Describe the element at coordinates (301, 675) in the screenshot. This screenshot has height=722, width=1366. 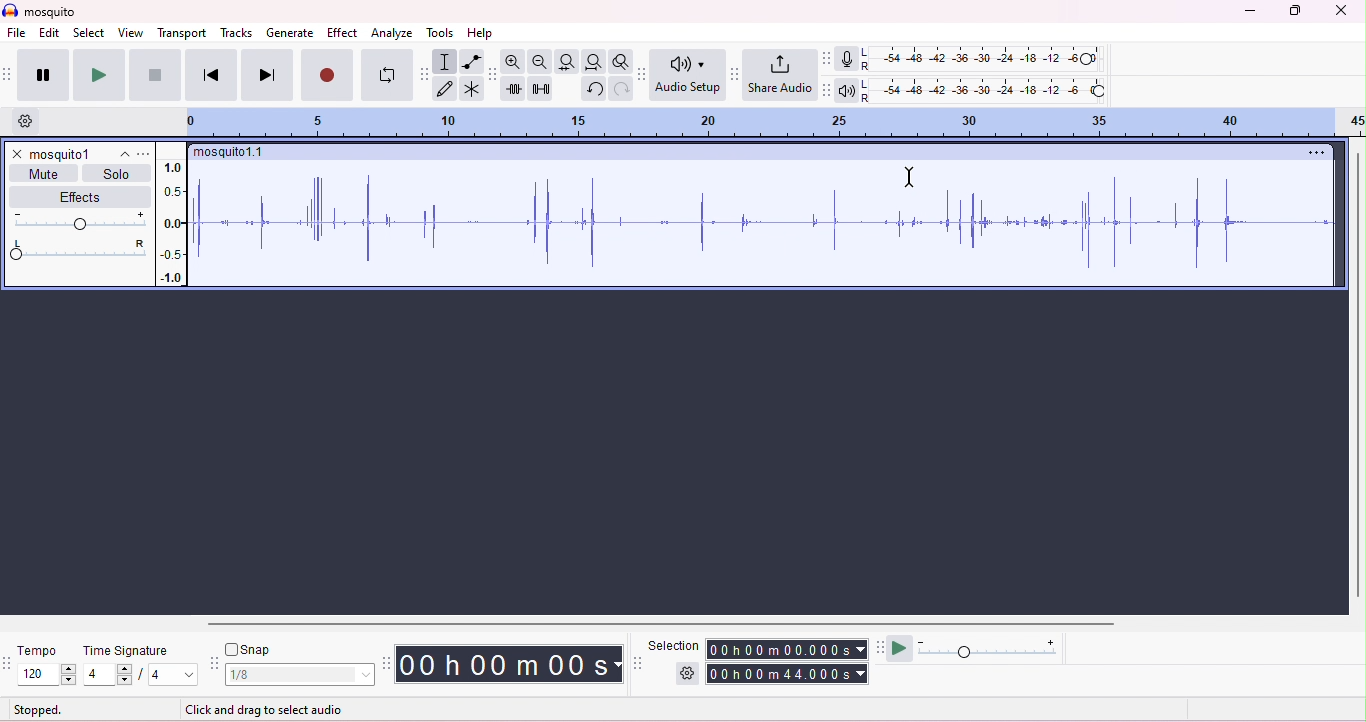
I see `select snap` at that location.